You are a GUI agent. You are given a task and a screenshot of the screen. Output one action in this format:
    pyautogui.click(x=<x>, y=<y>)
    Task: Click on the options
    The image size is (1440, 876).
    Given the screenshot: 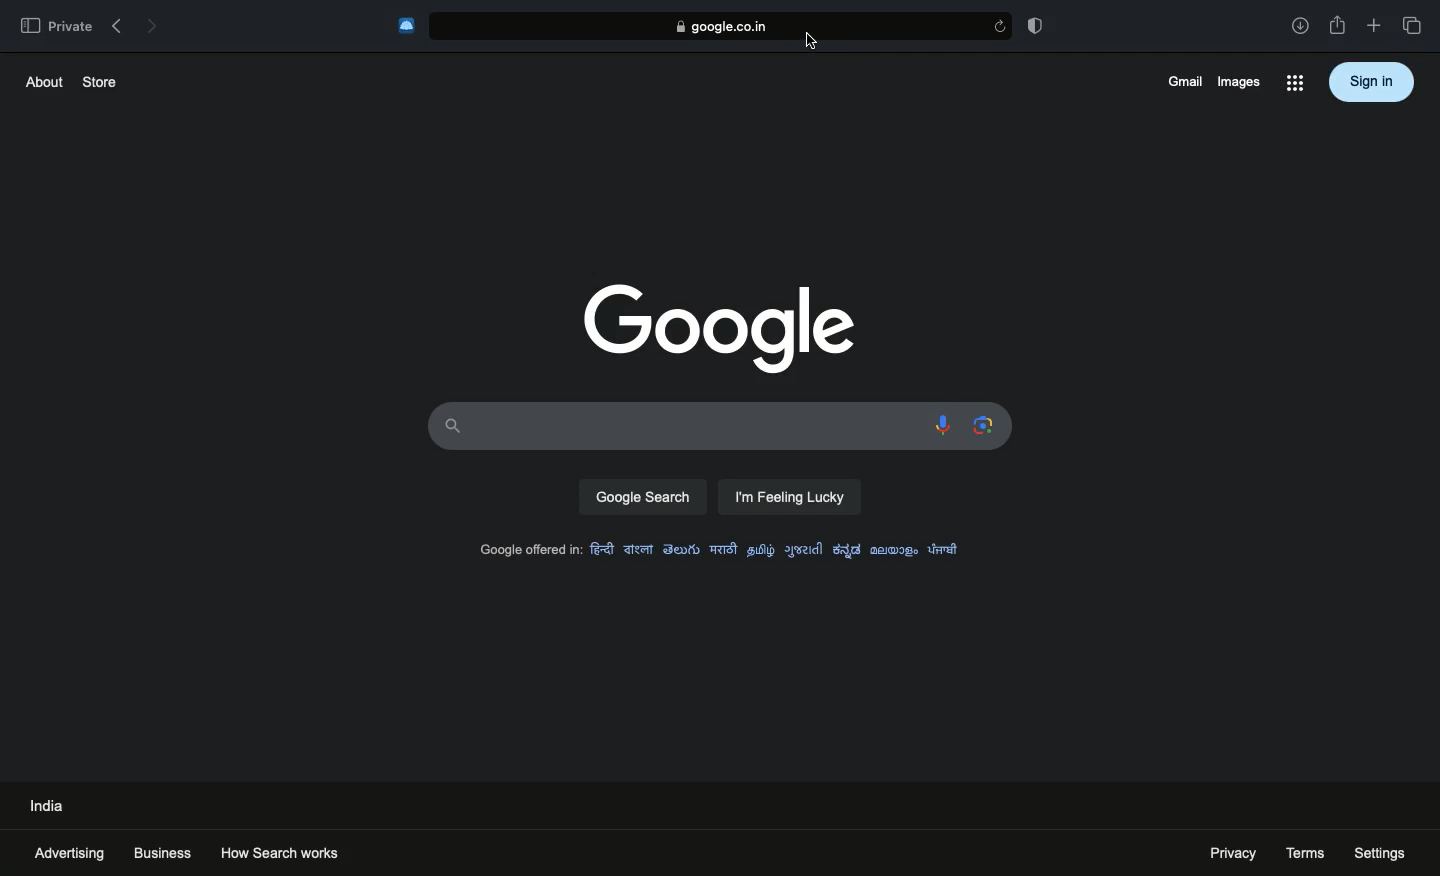 What is the action you would take?
    pyautogui.click(x=1294, y=85)
    